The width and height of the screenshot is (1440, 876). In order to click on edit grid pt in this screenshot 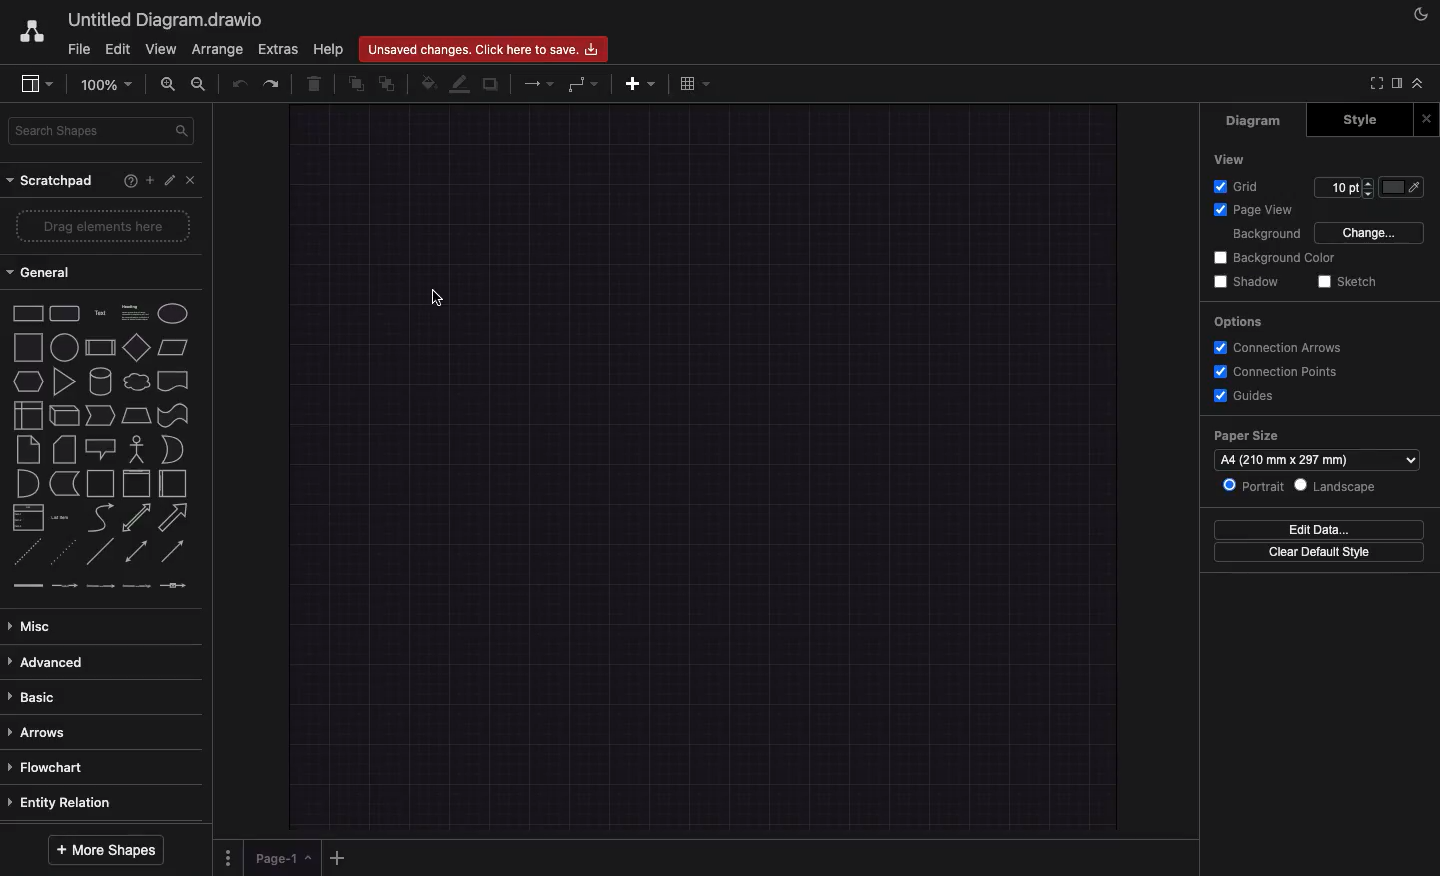, I will do `click(1337, 188)`.